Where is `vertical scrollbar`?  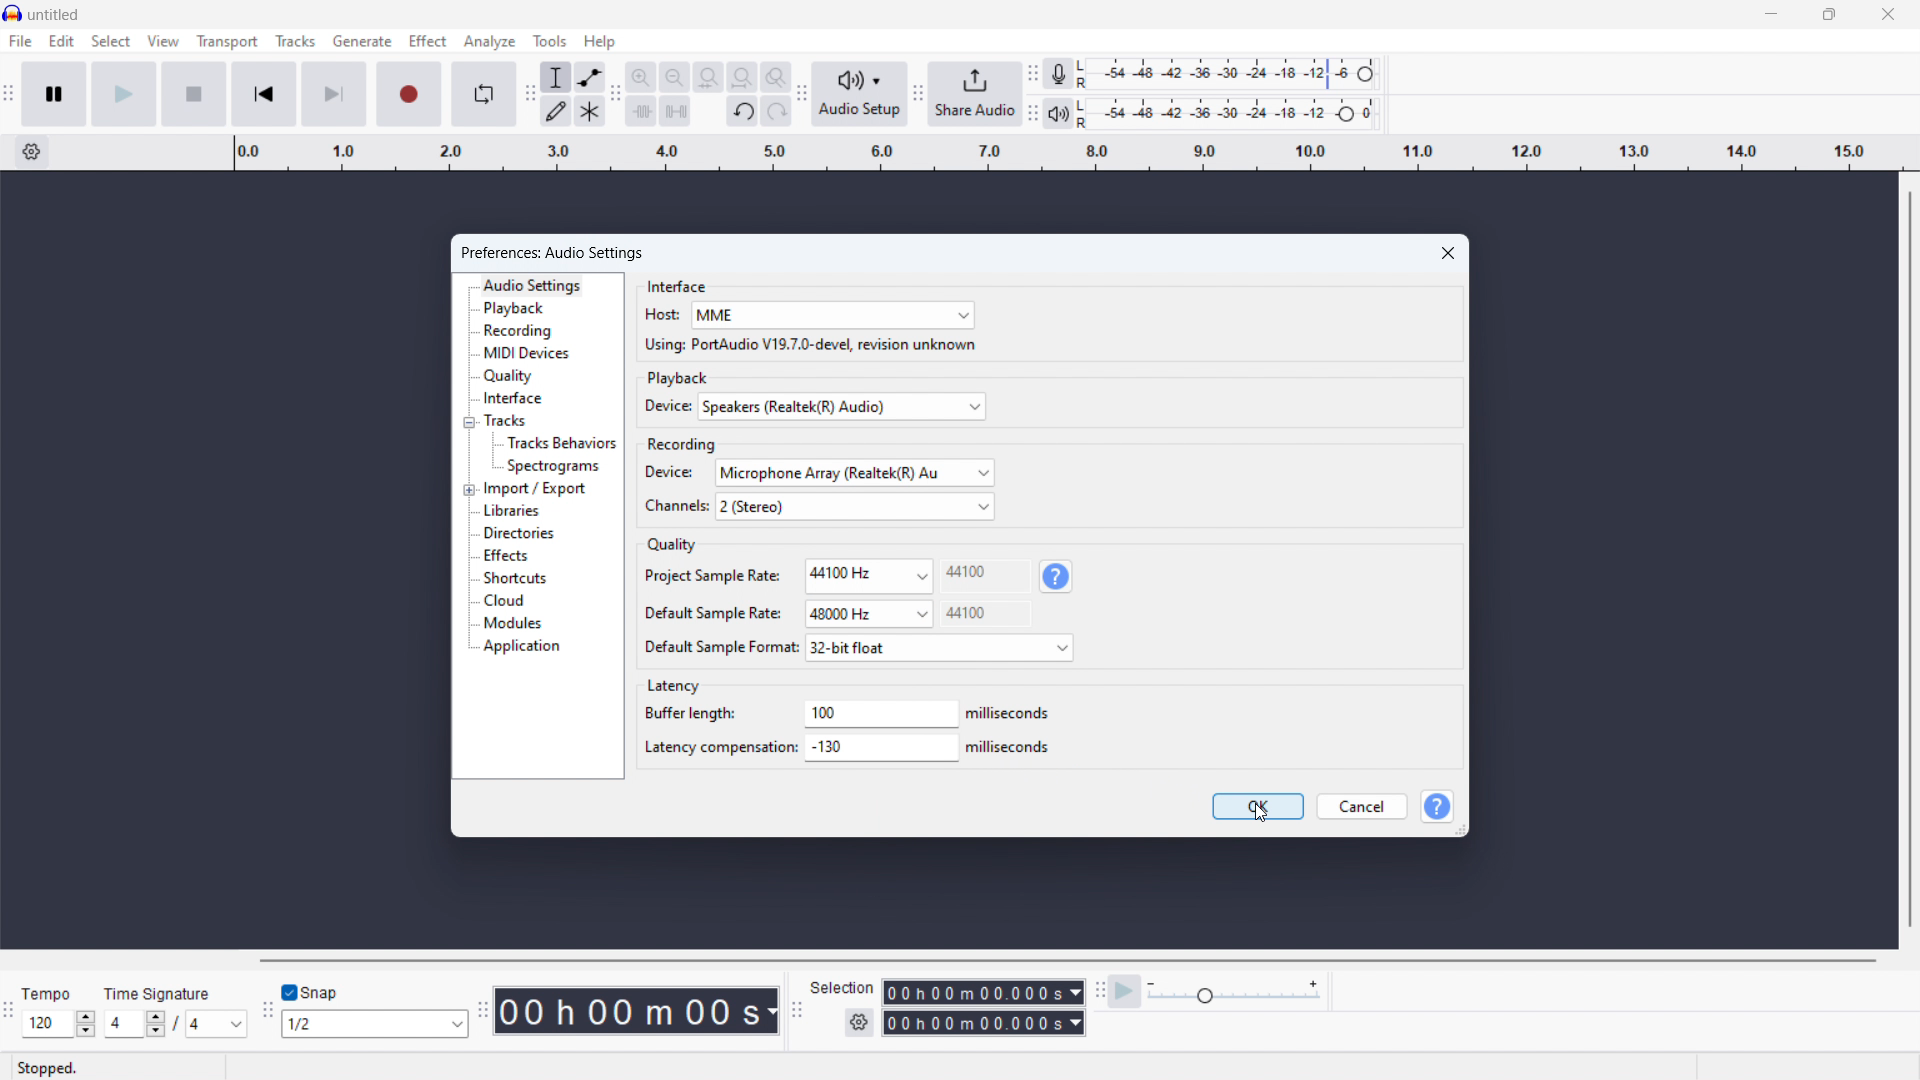
vertical scrollbar is located at coordinates (1911, 557).